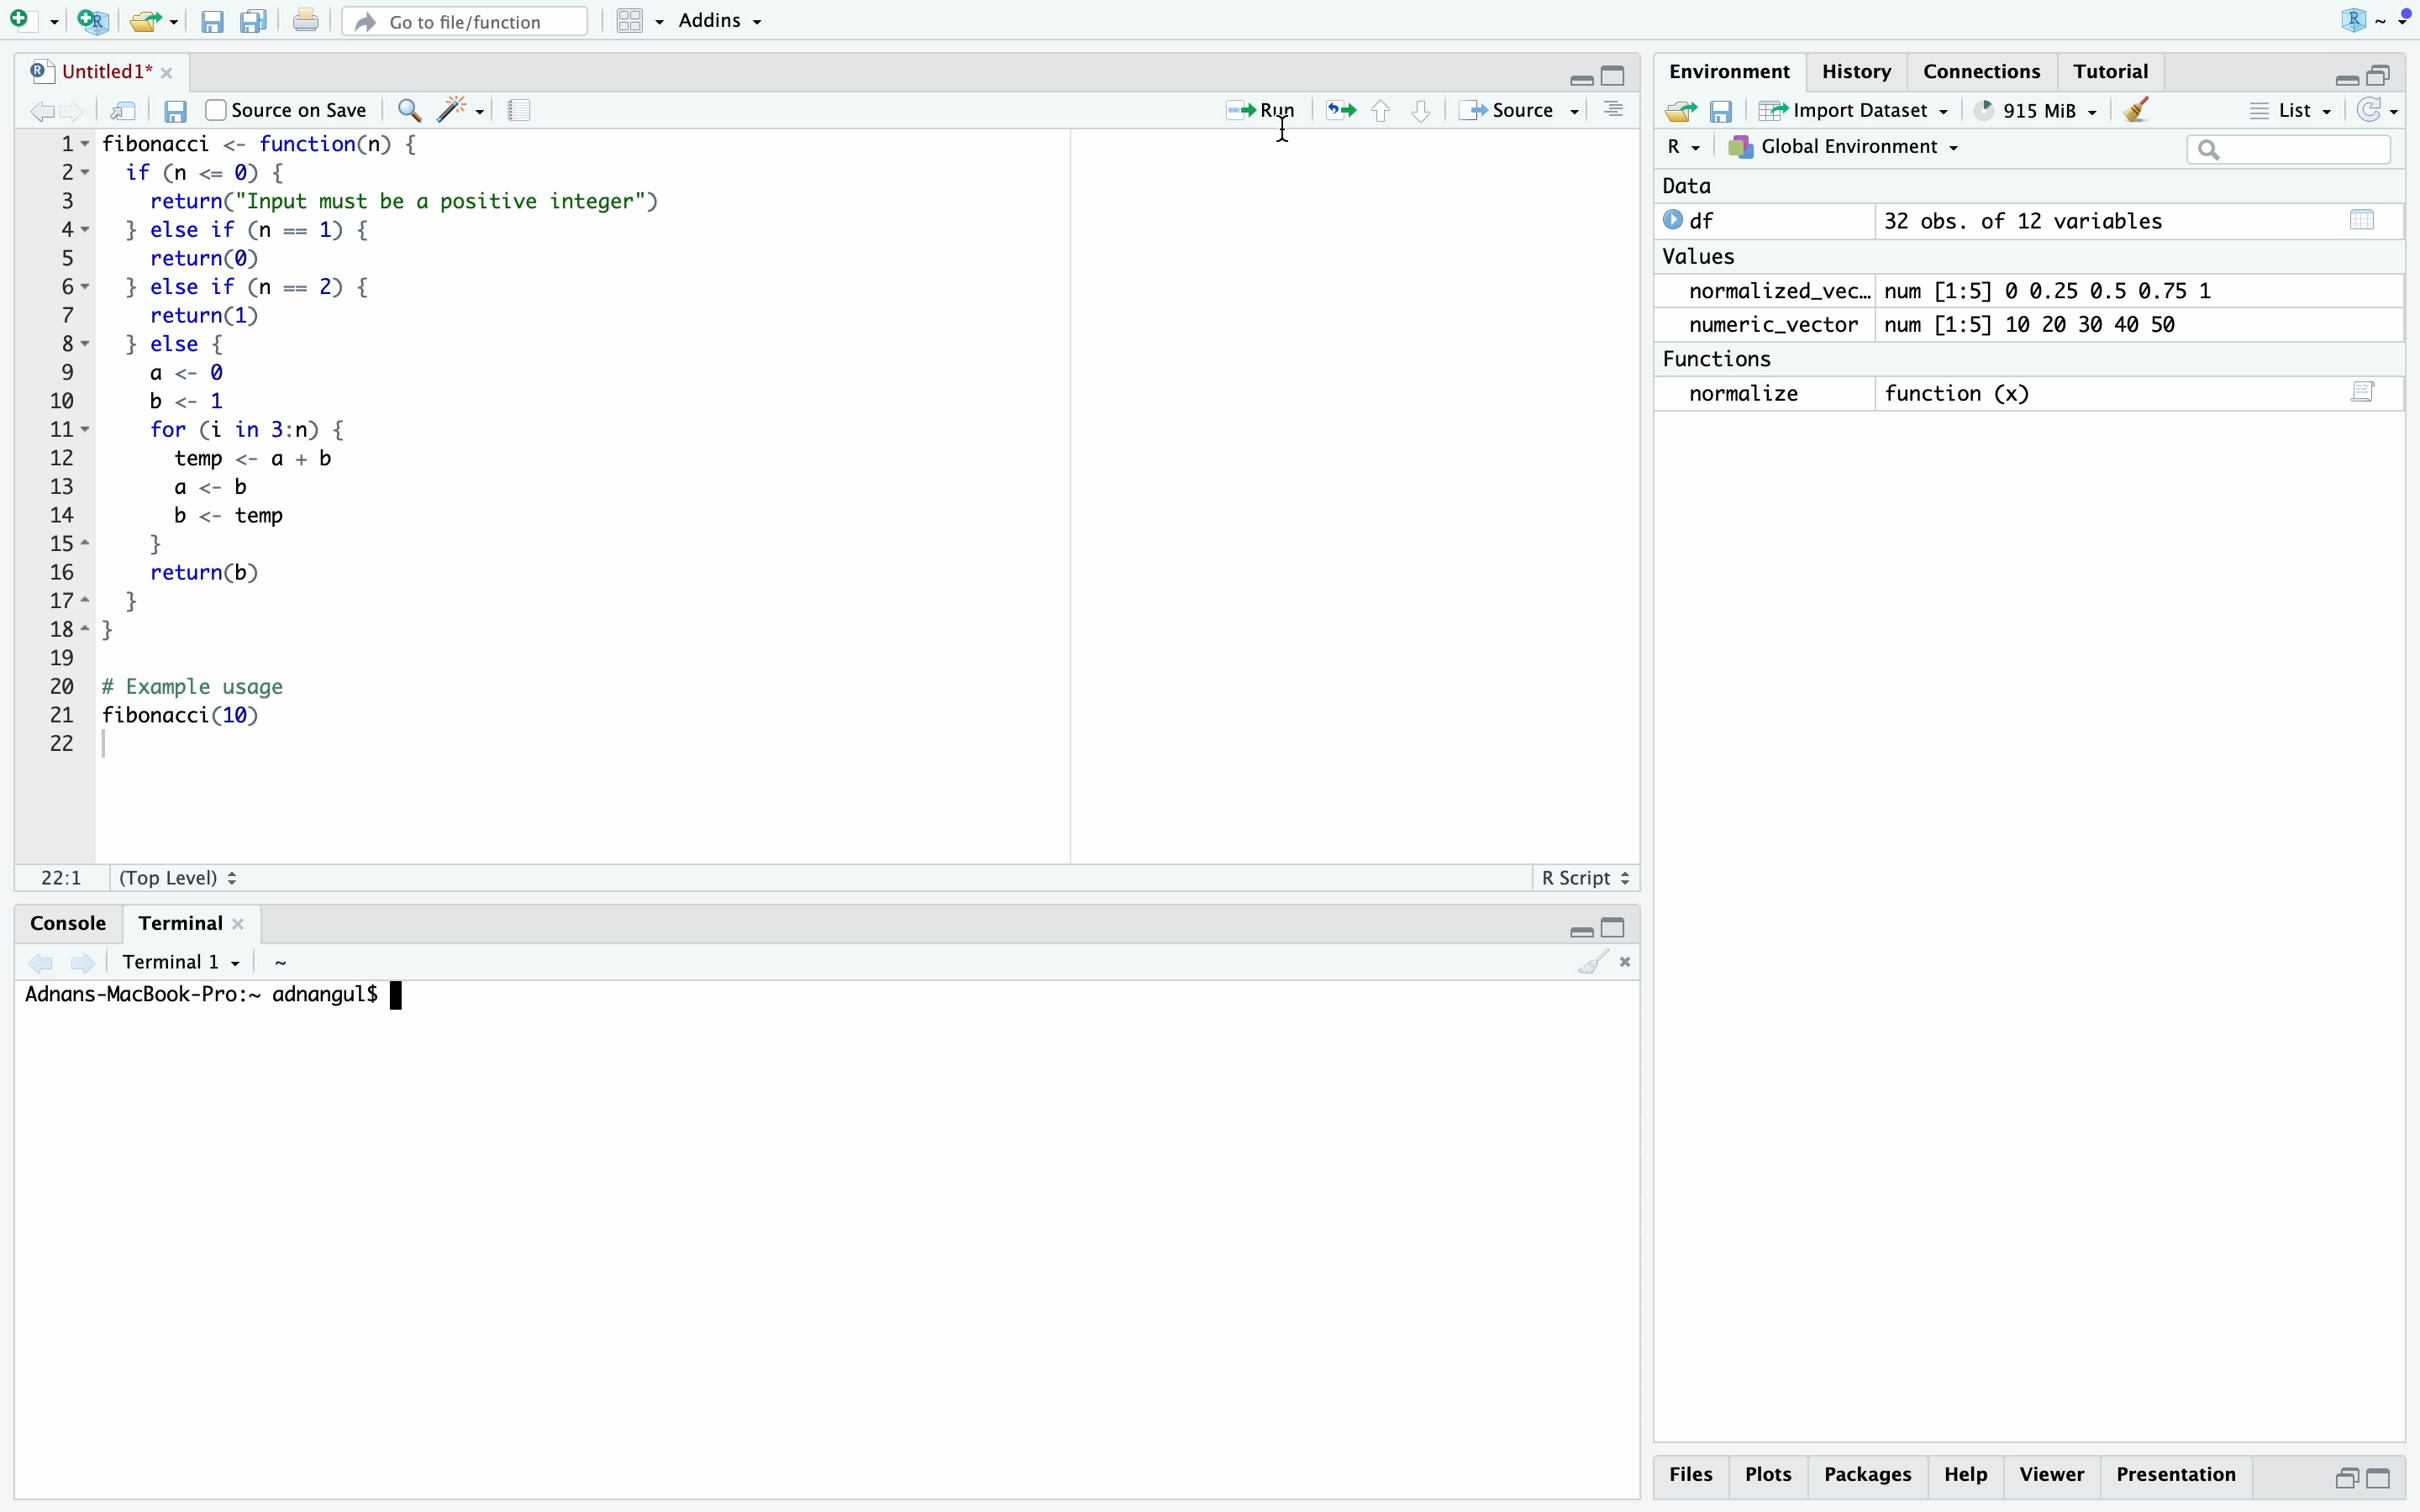 The height and width of the screenshot is (1512, 2420). What do you see at coordinates (1849, 150) in the screenshot?
I see `global environment` at bounding box center [1849, 150].